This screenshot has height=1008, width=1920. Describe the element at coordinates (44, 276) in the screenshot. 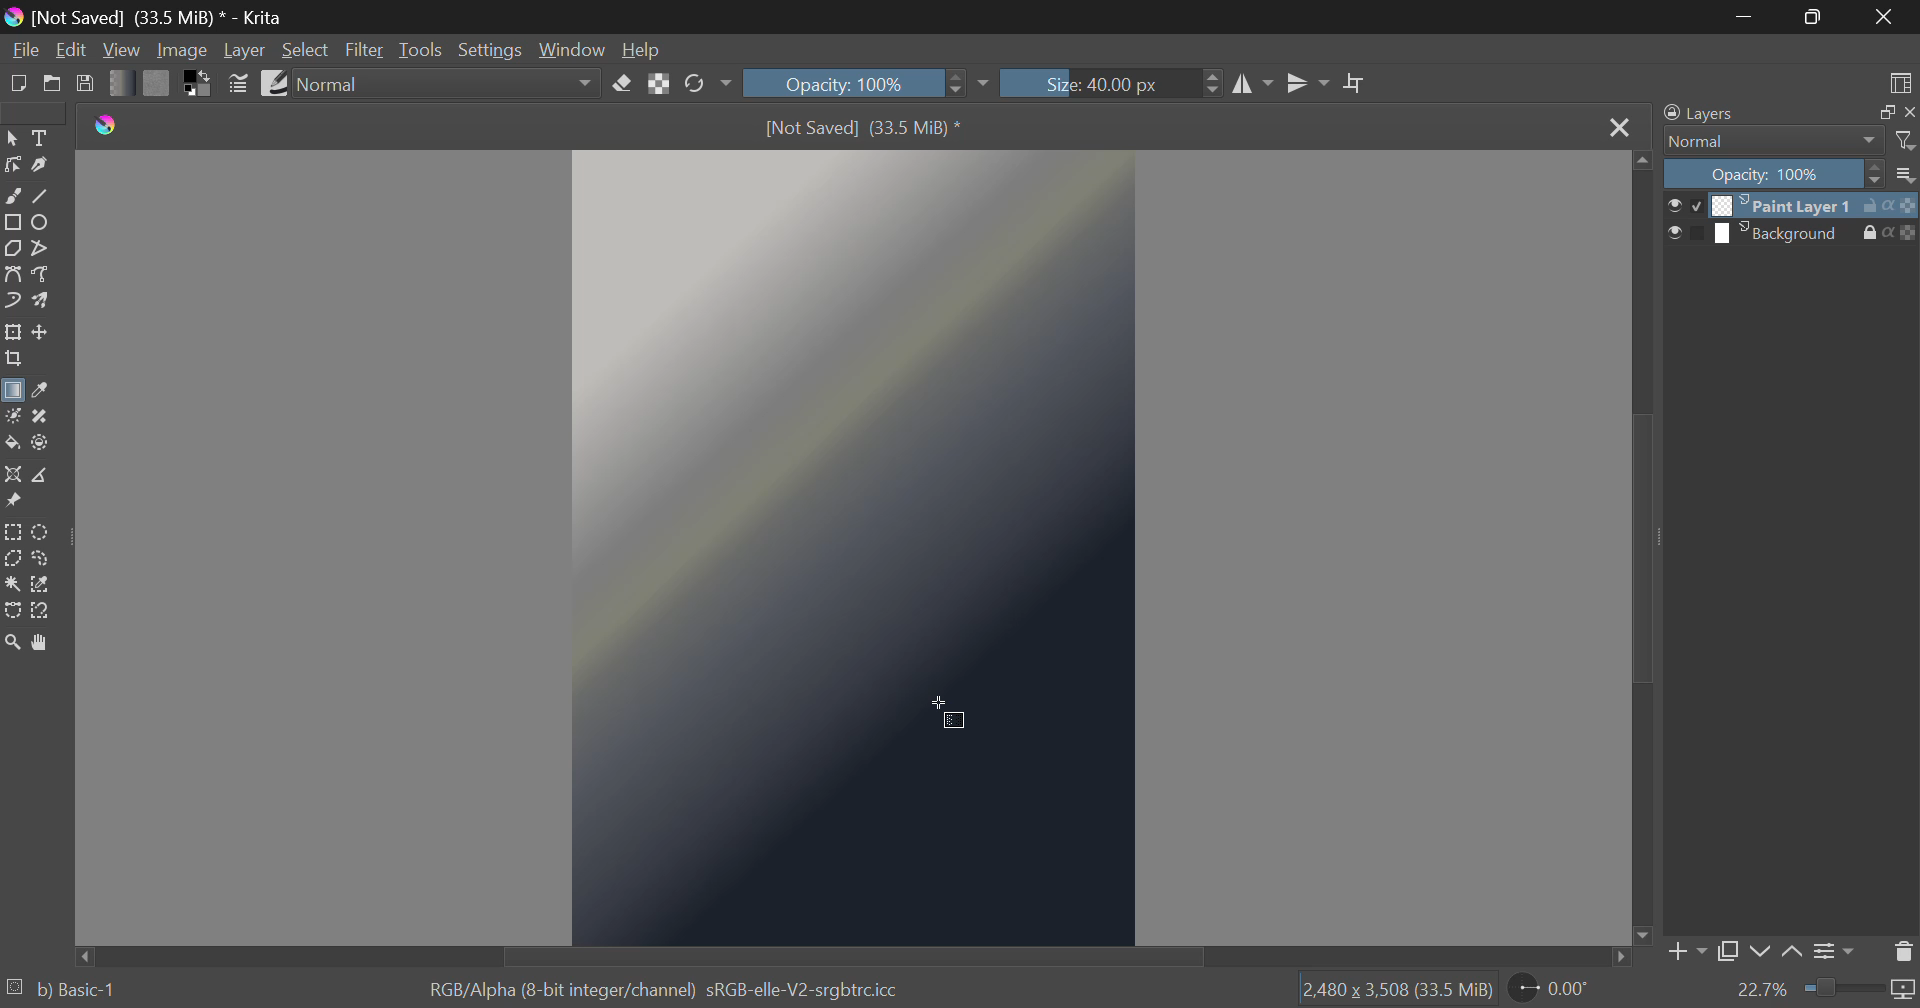

I see `Freehand Path Tool` at that location.